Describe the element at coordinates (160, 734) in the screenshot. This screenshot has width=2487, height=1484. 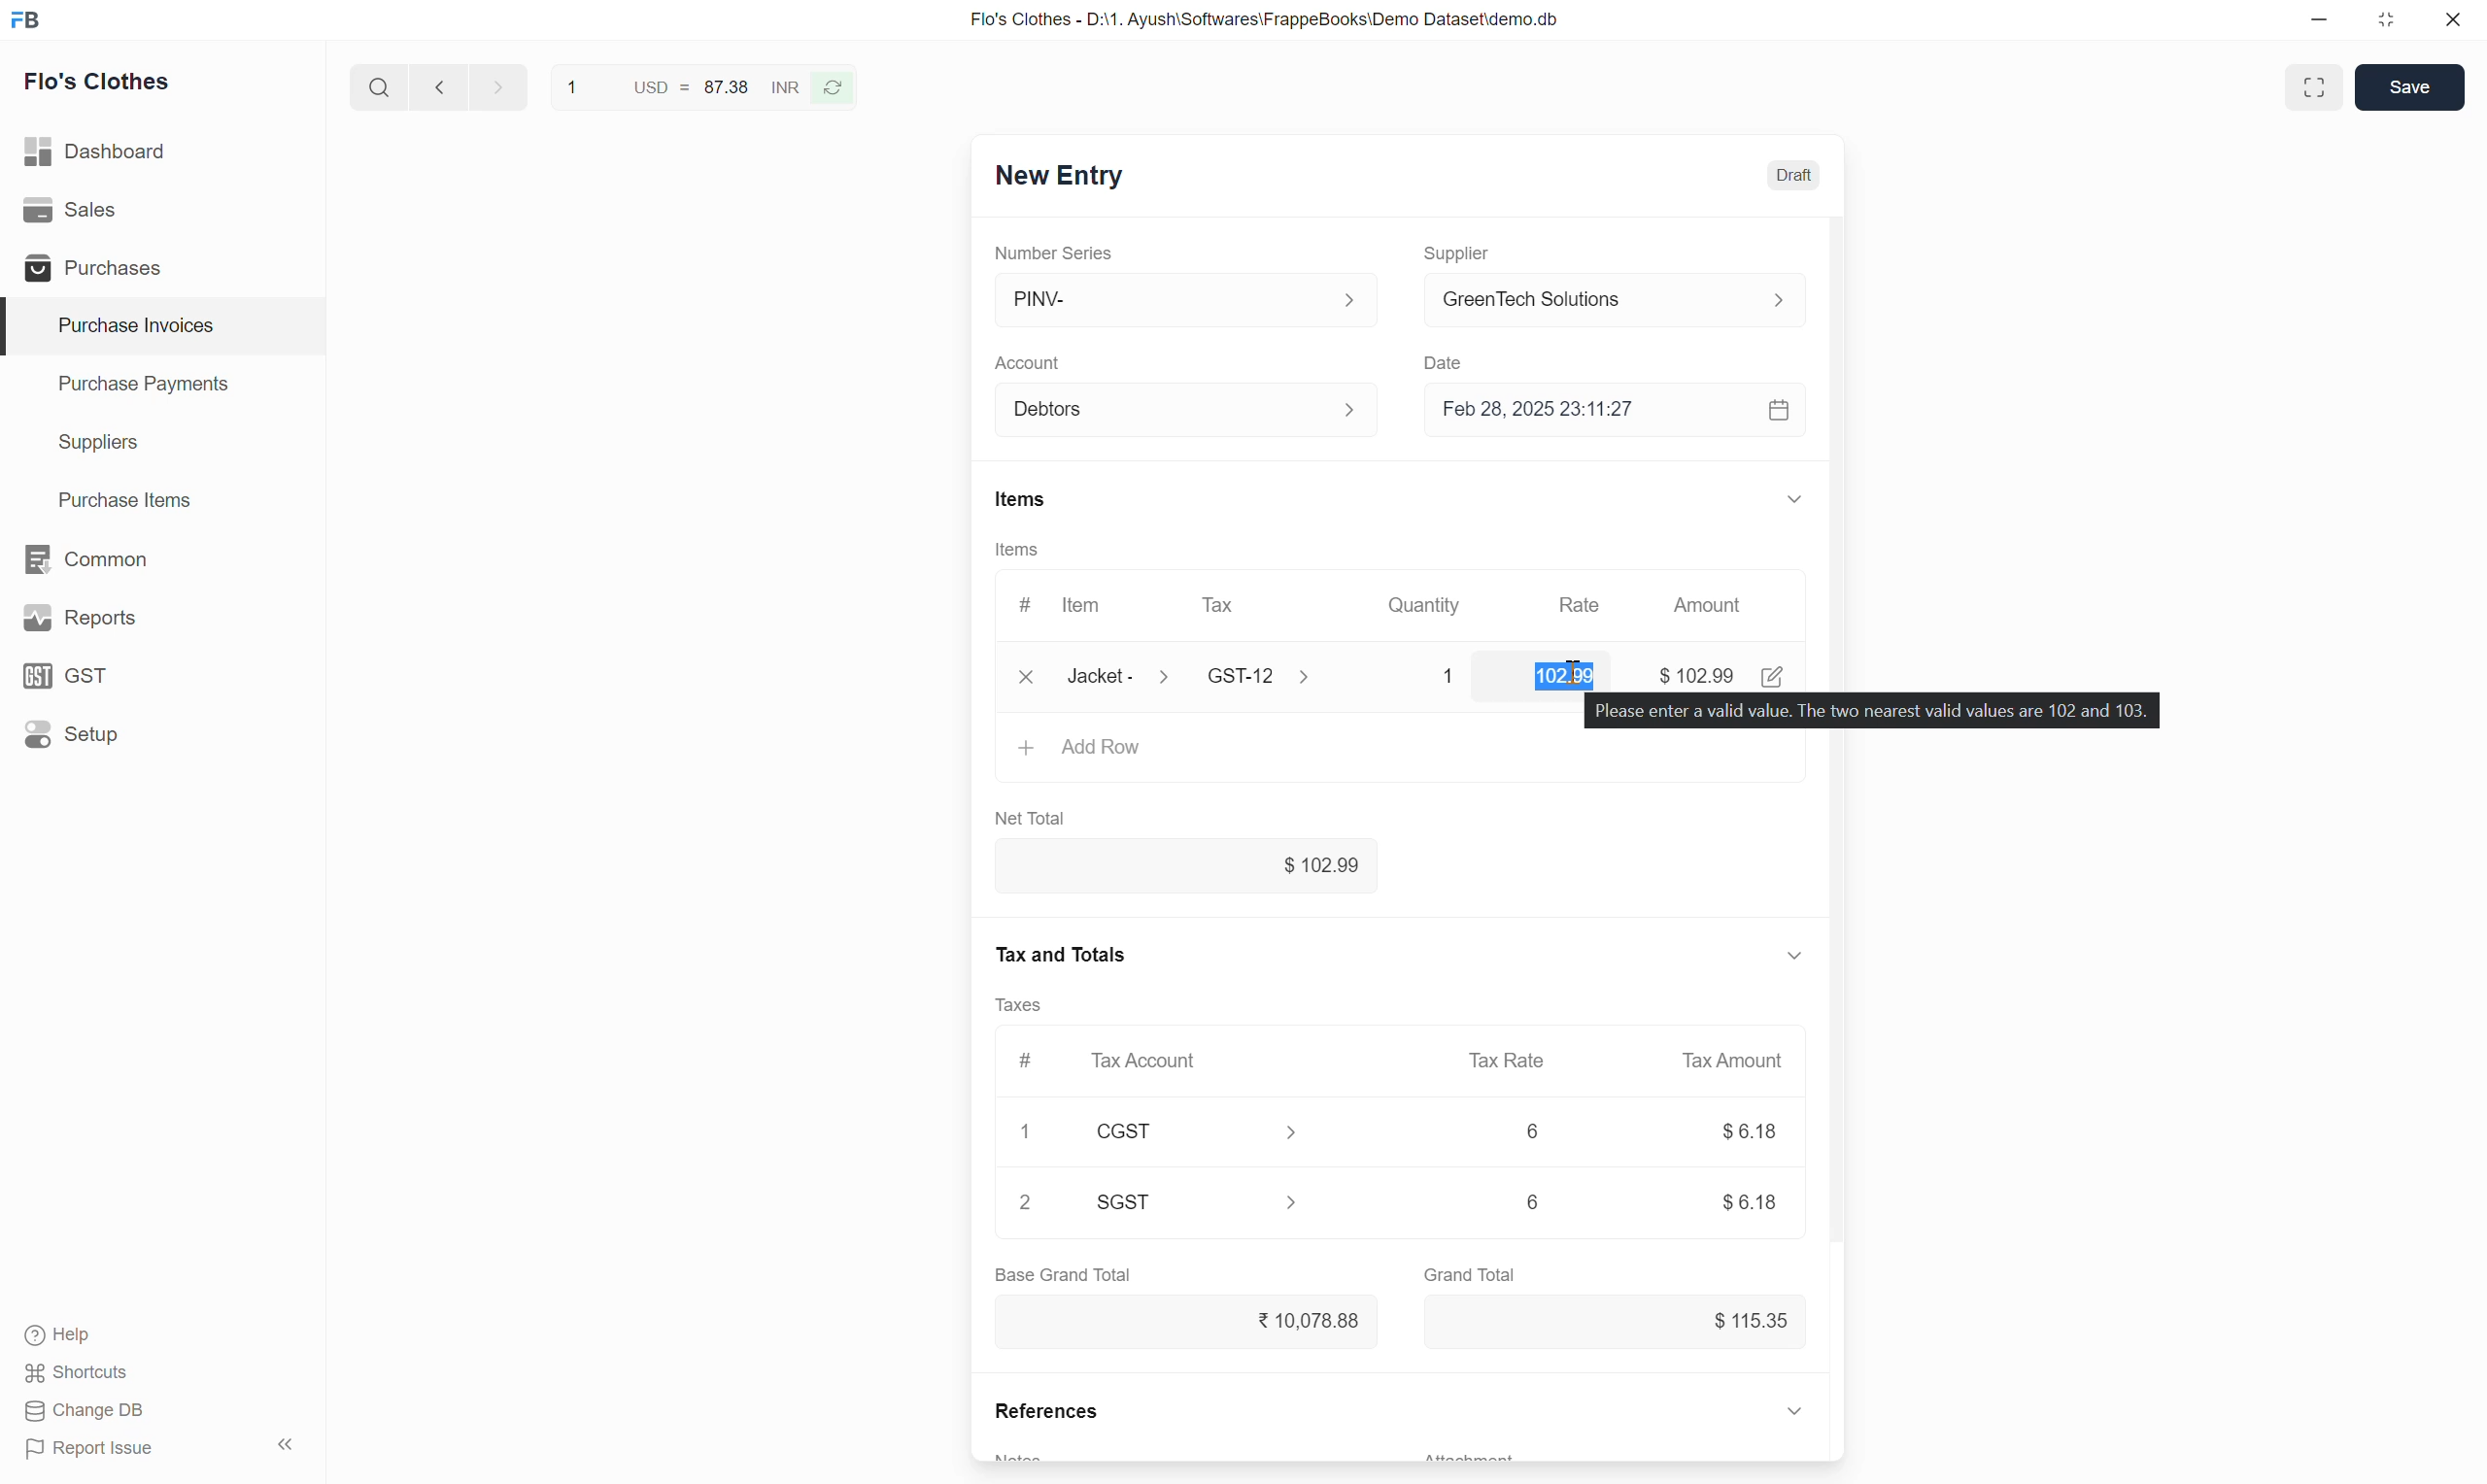
I see `Setup` at that location.